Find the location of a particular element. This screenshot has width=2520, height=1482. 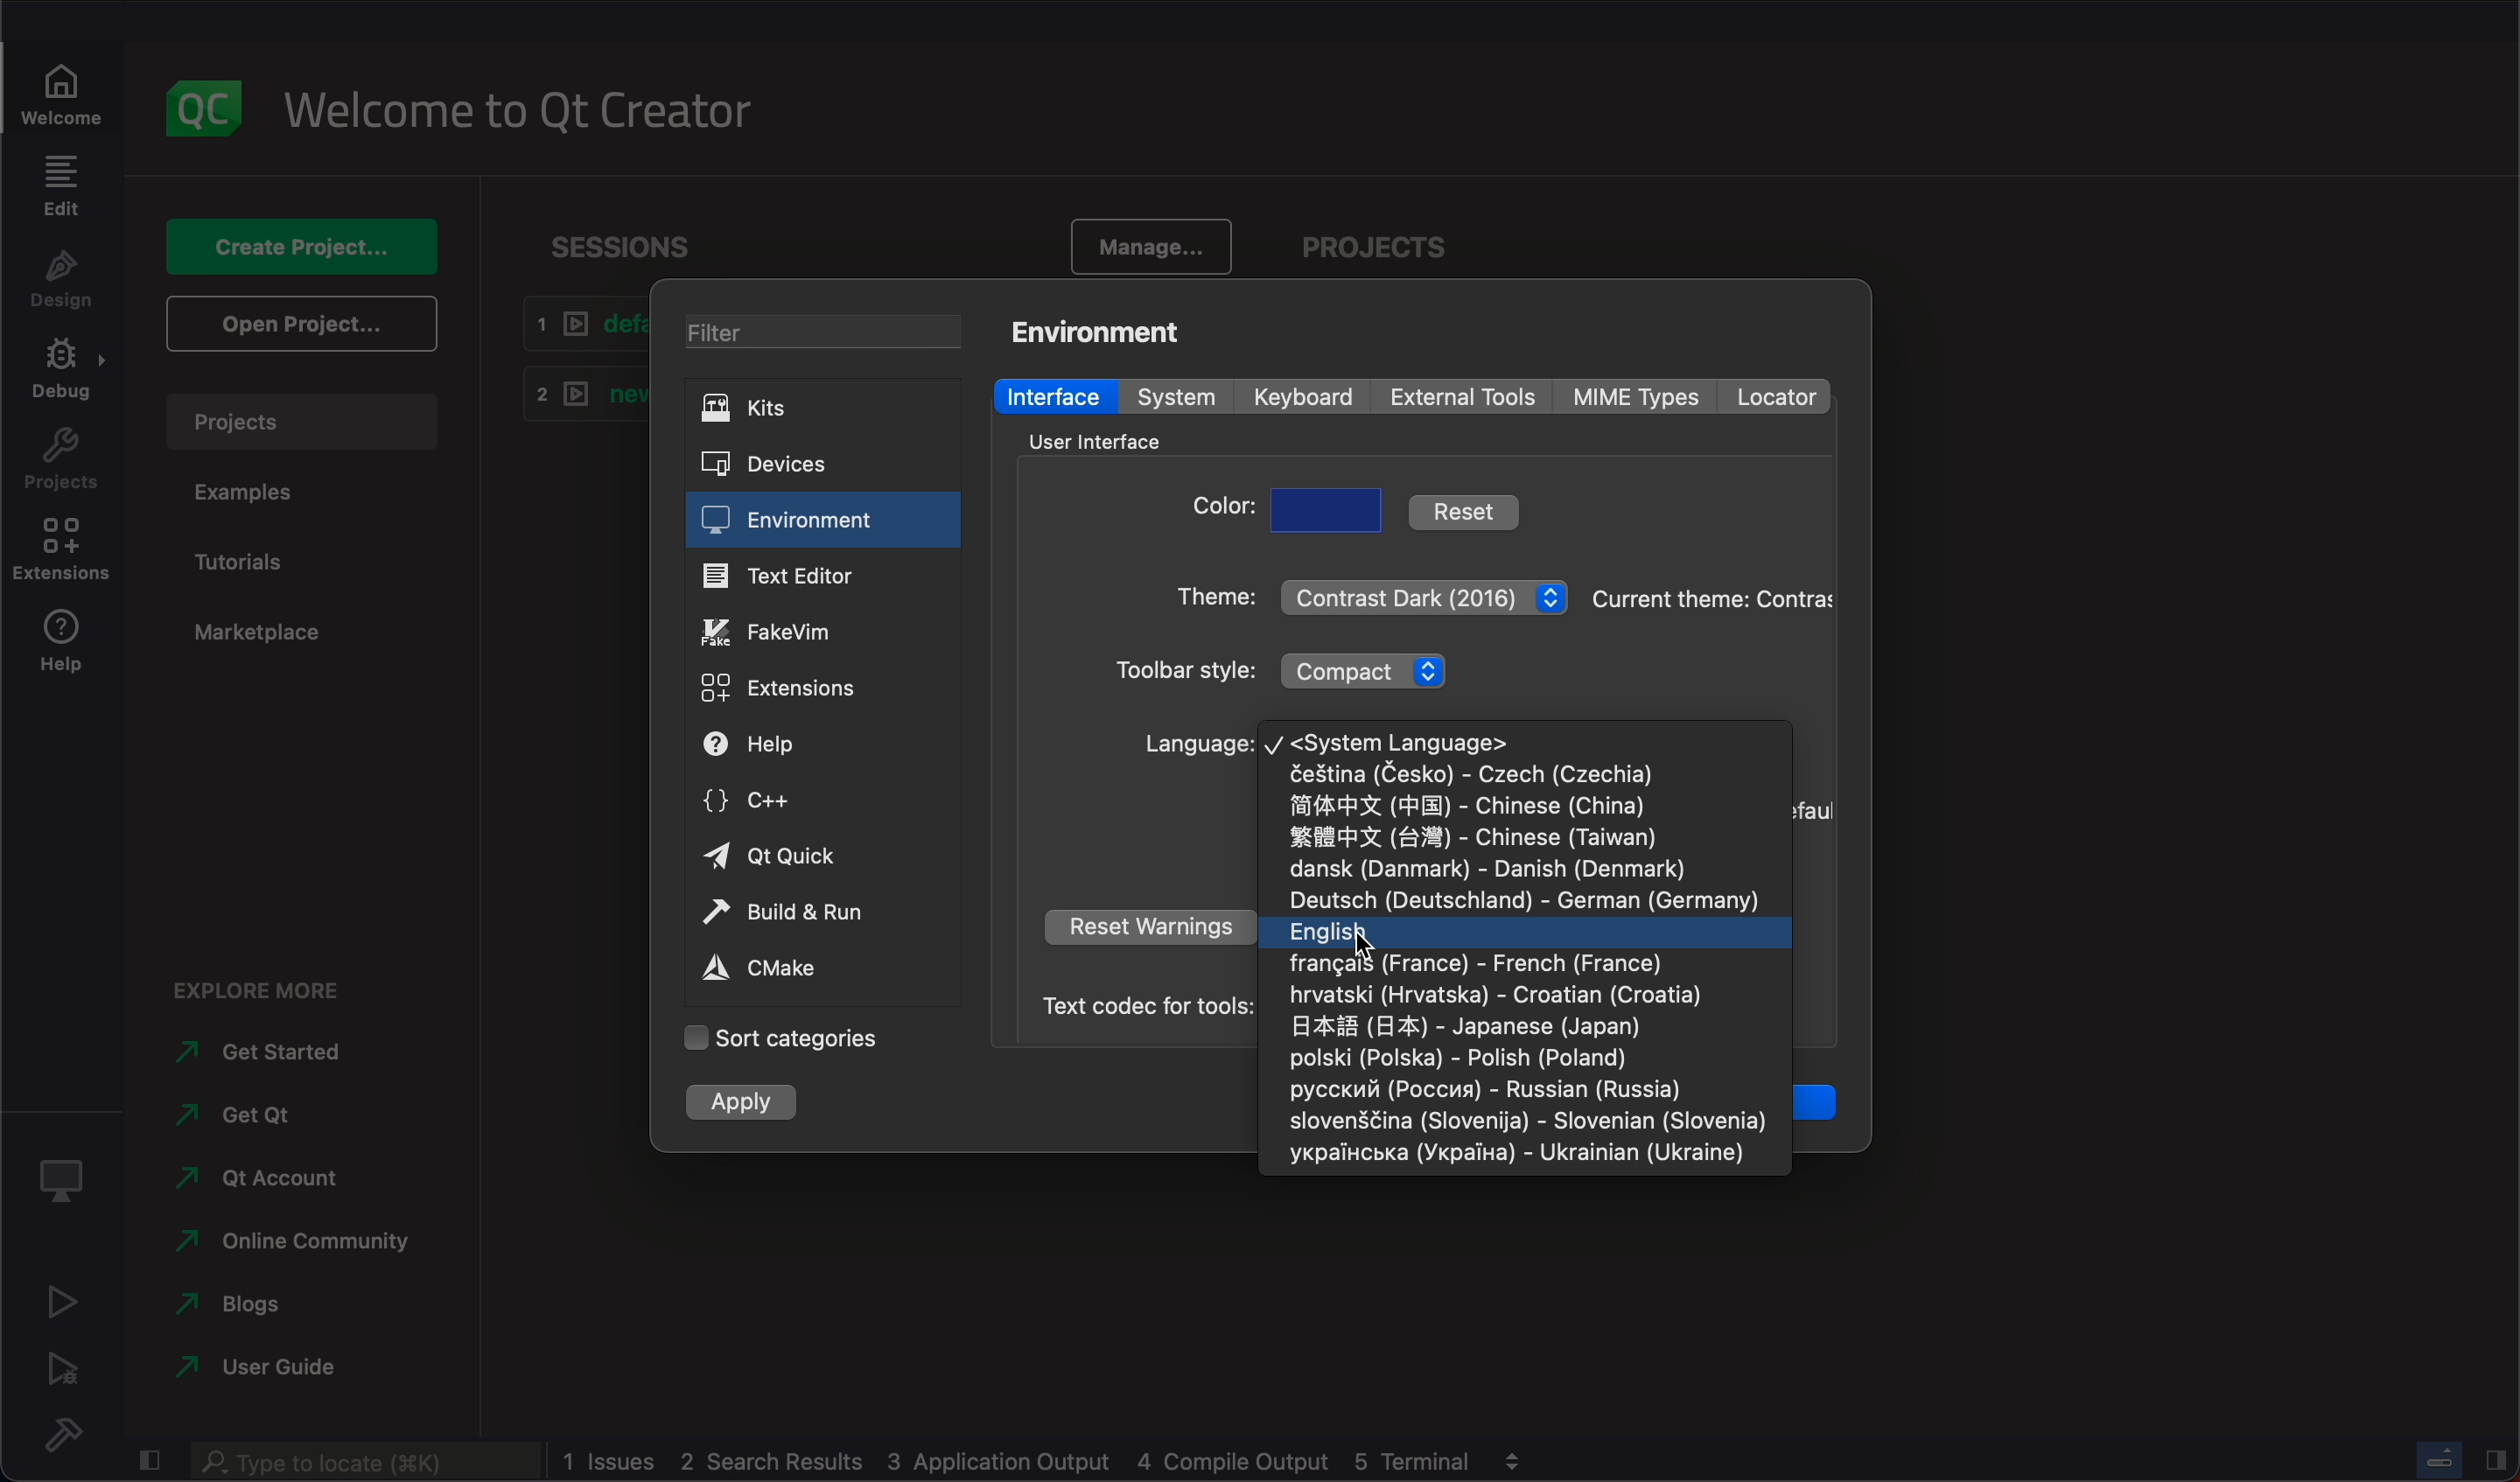

welcome is located at coordinates (64, 92).